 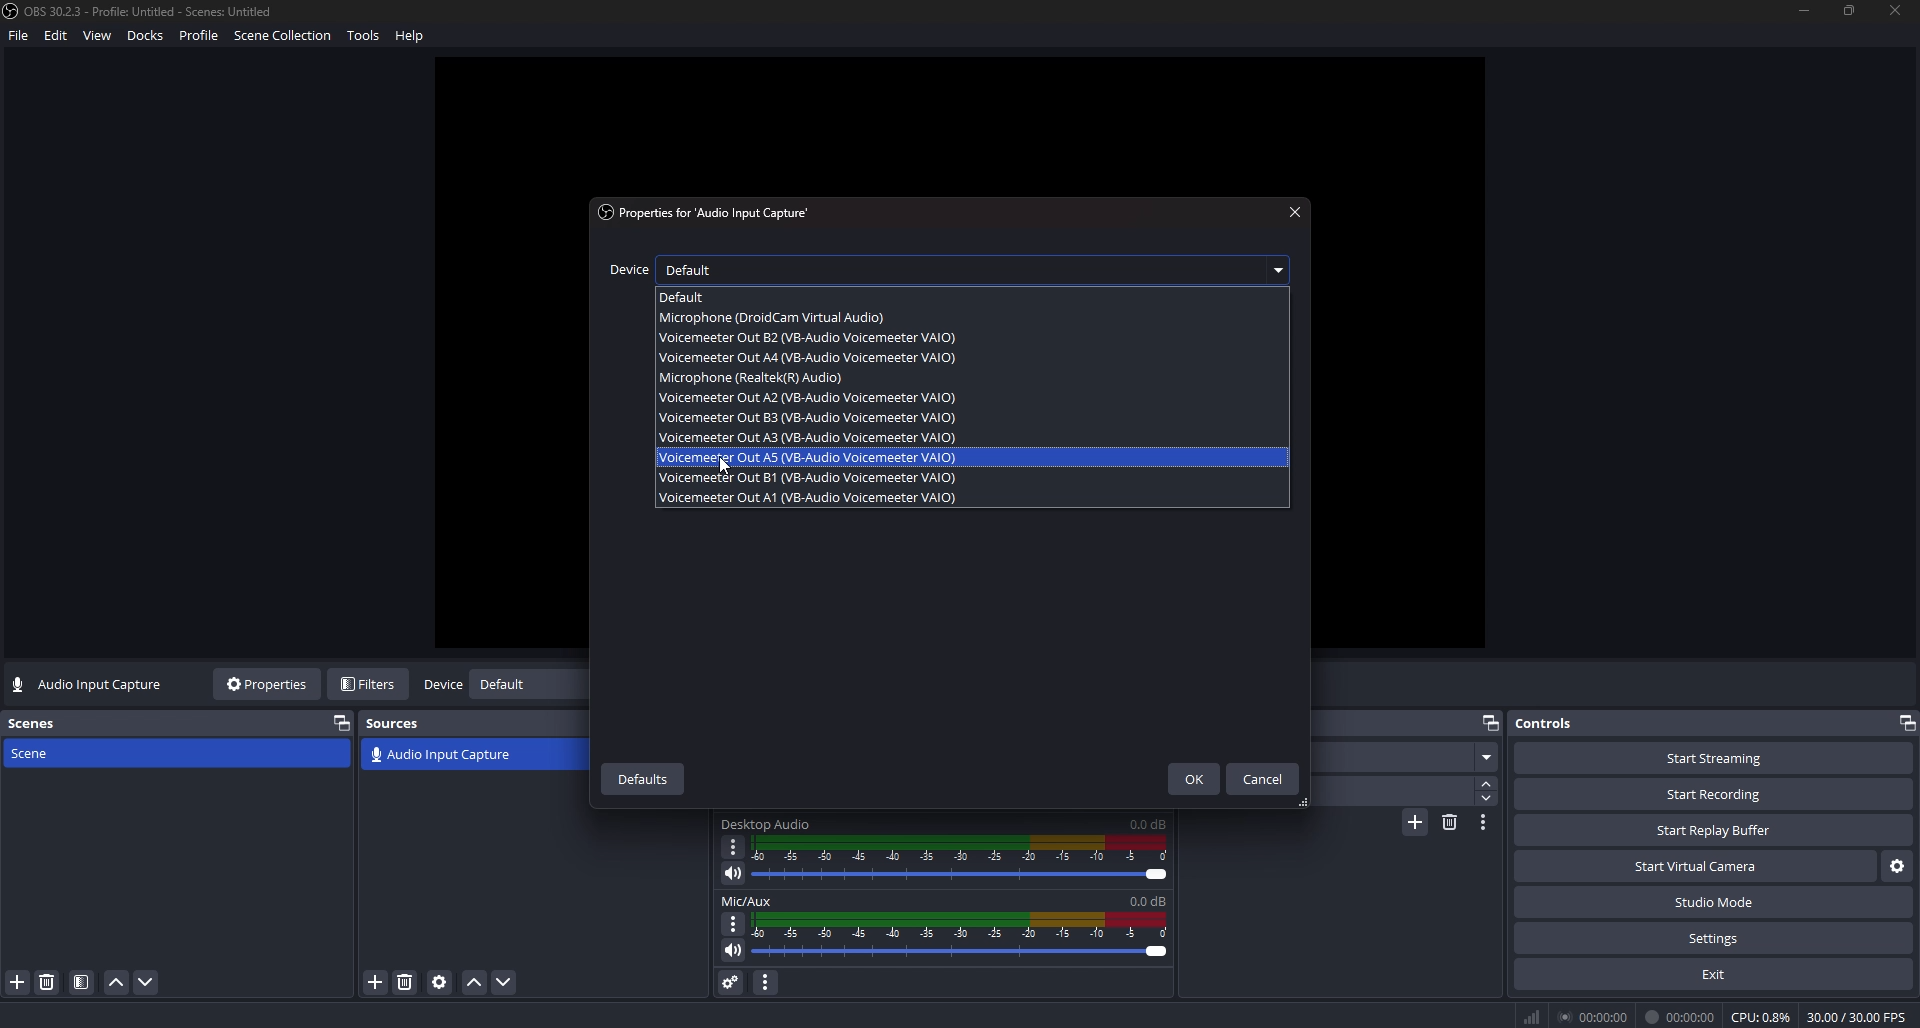 I want to click on increase duration, so click(x=1489, y=782).